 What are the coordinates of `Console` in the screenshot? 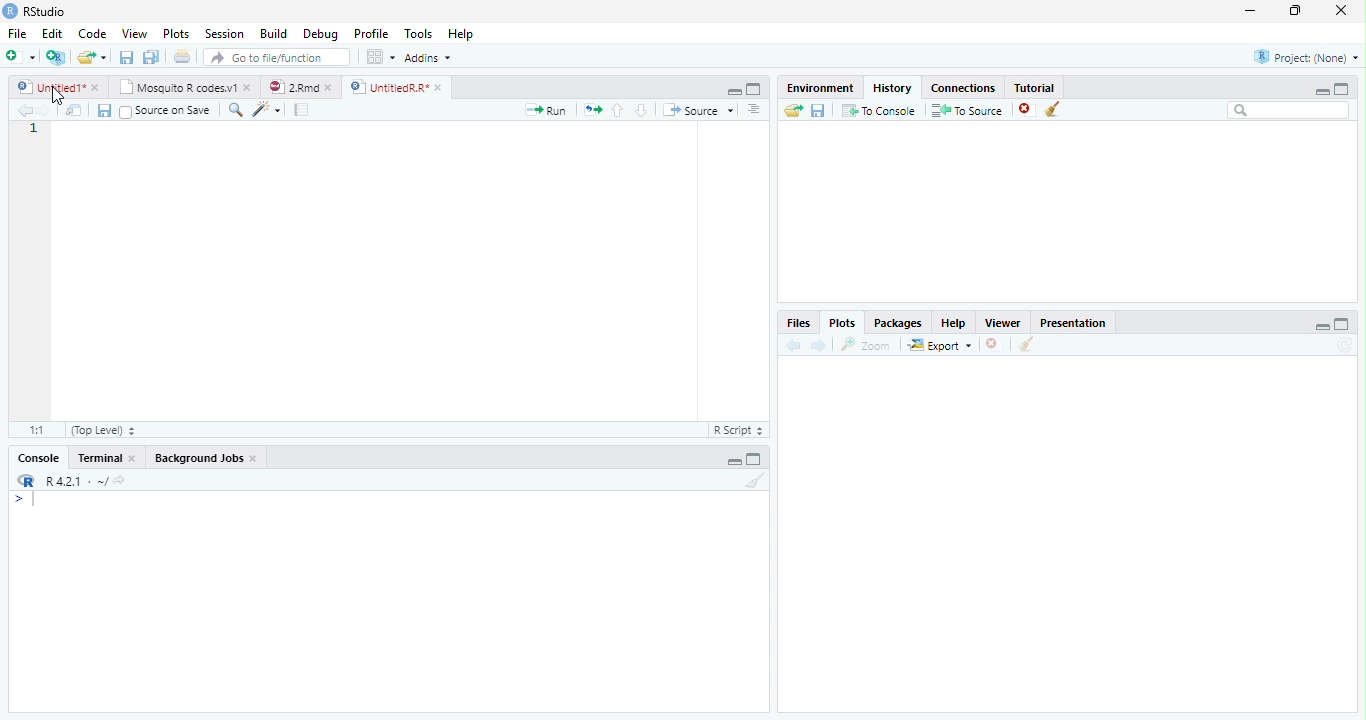 It's located at (39, 458).